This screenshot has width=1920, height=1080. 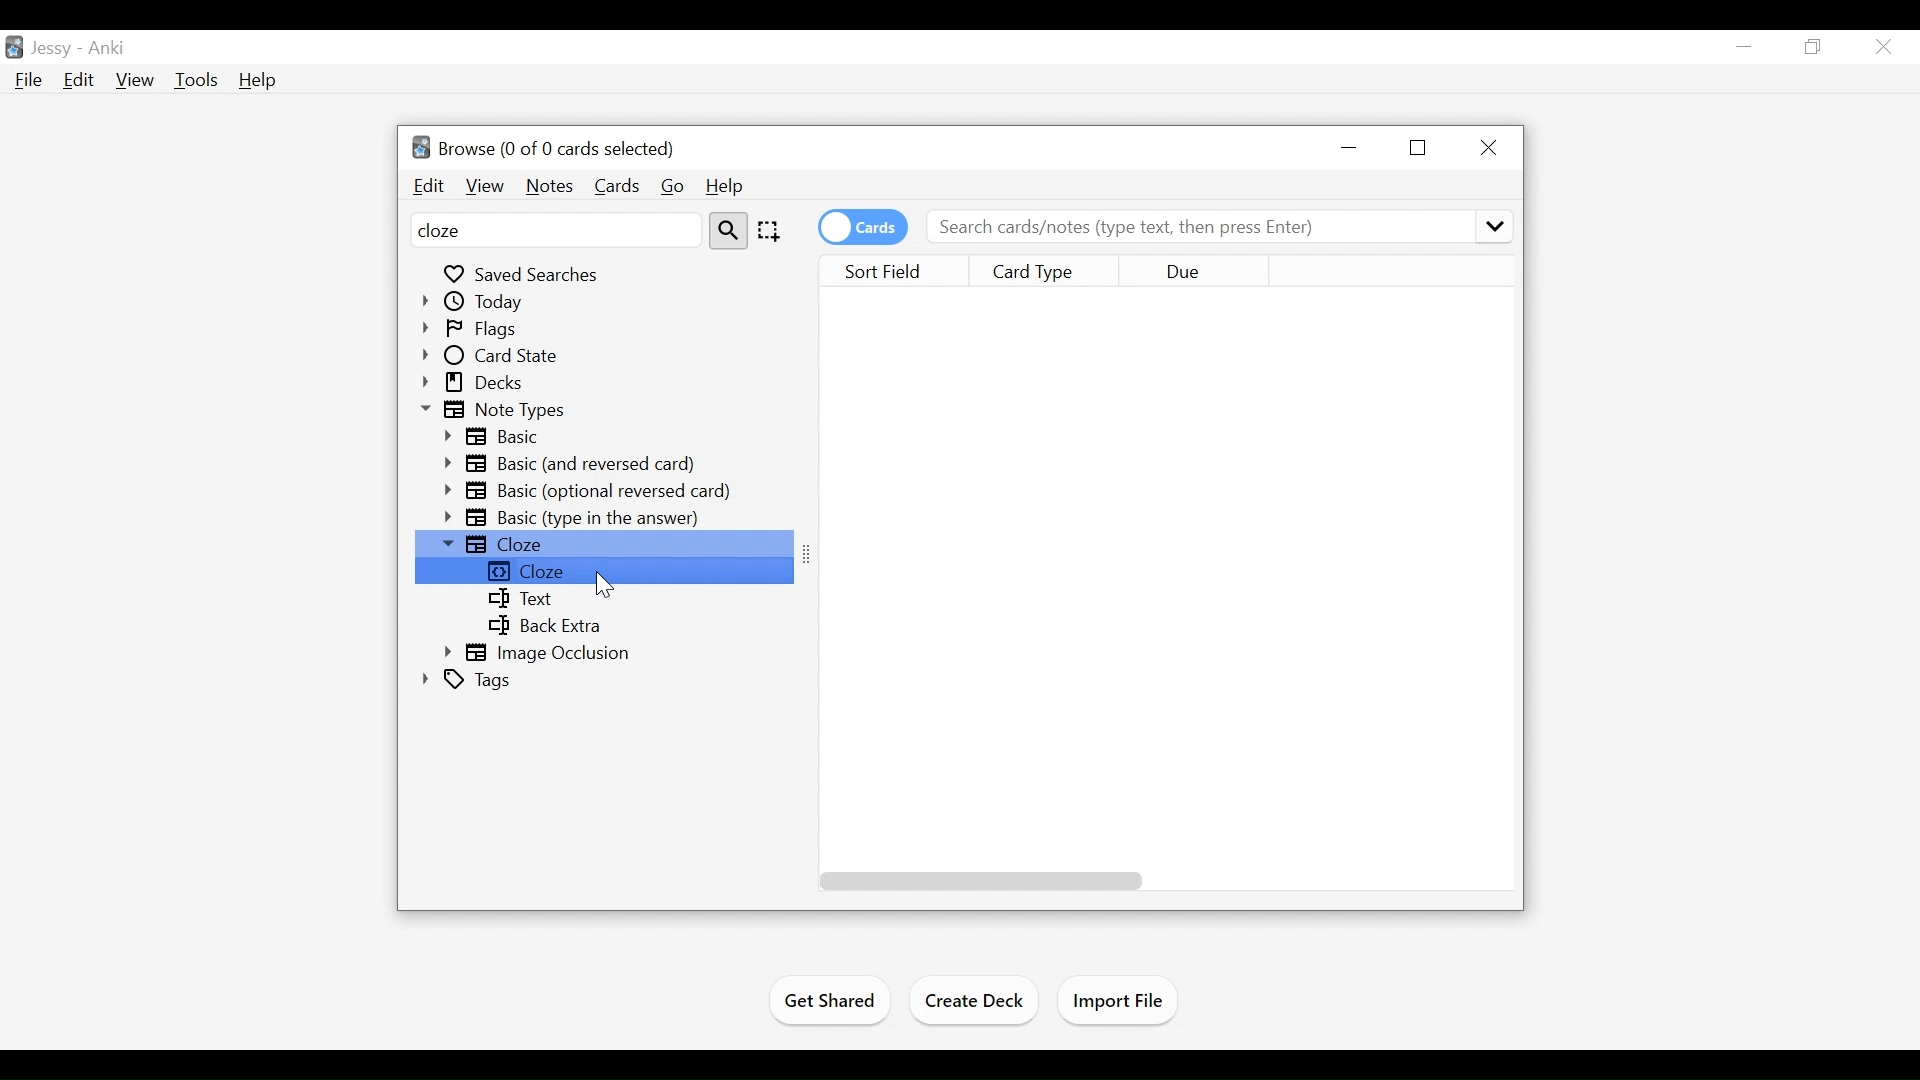 I want to click on File, so click(x=31, y=81).